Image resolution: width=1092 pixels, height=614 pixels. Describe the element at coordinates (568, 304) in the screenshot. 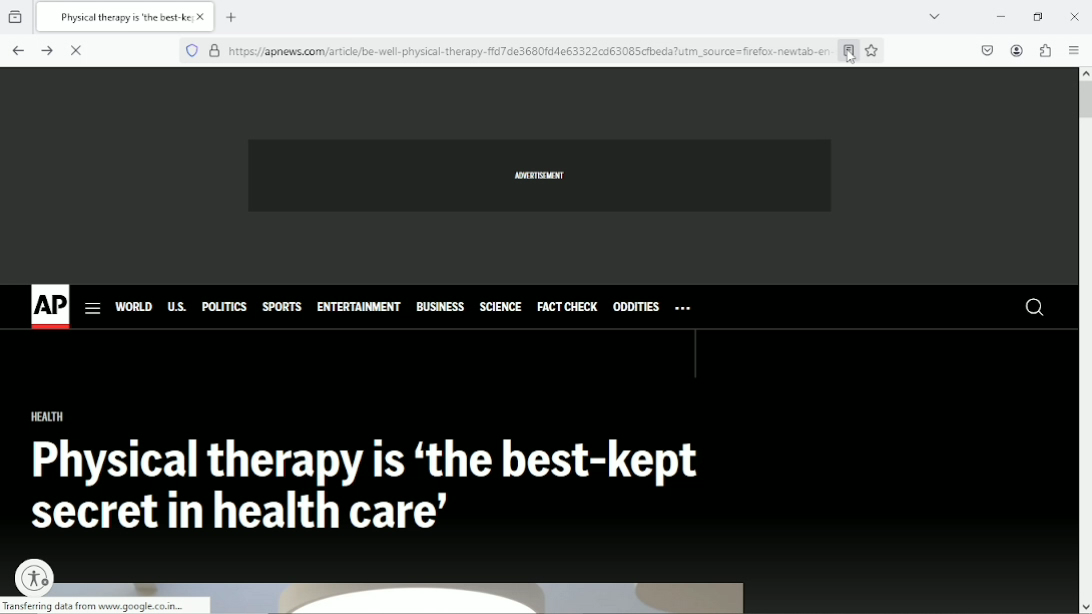

I see `FACT CHECK` at that location.